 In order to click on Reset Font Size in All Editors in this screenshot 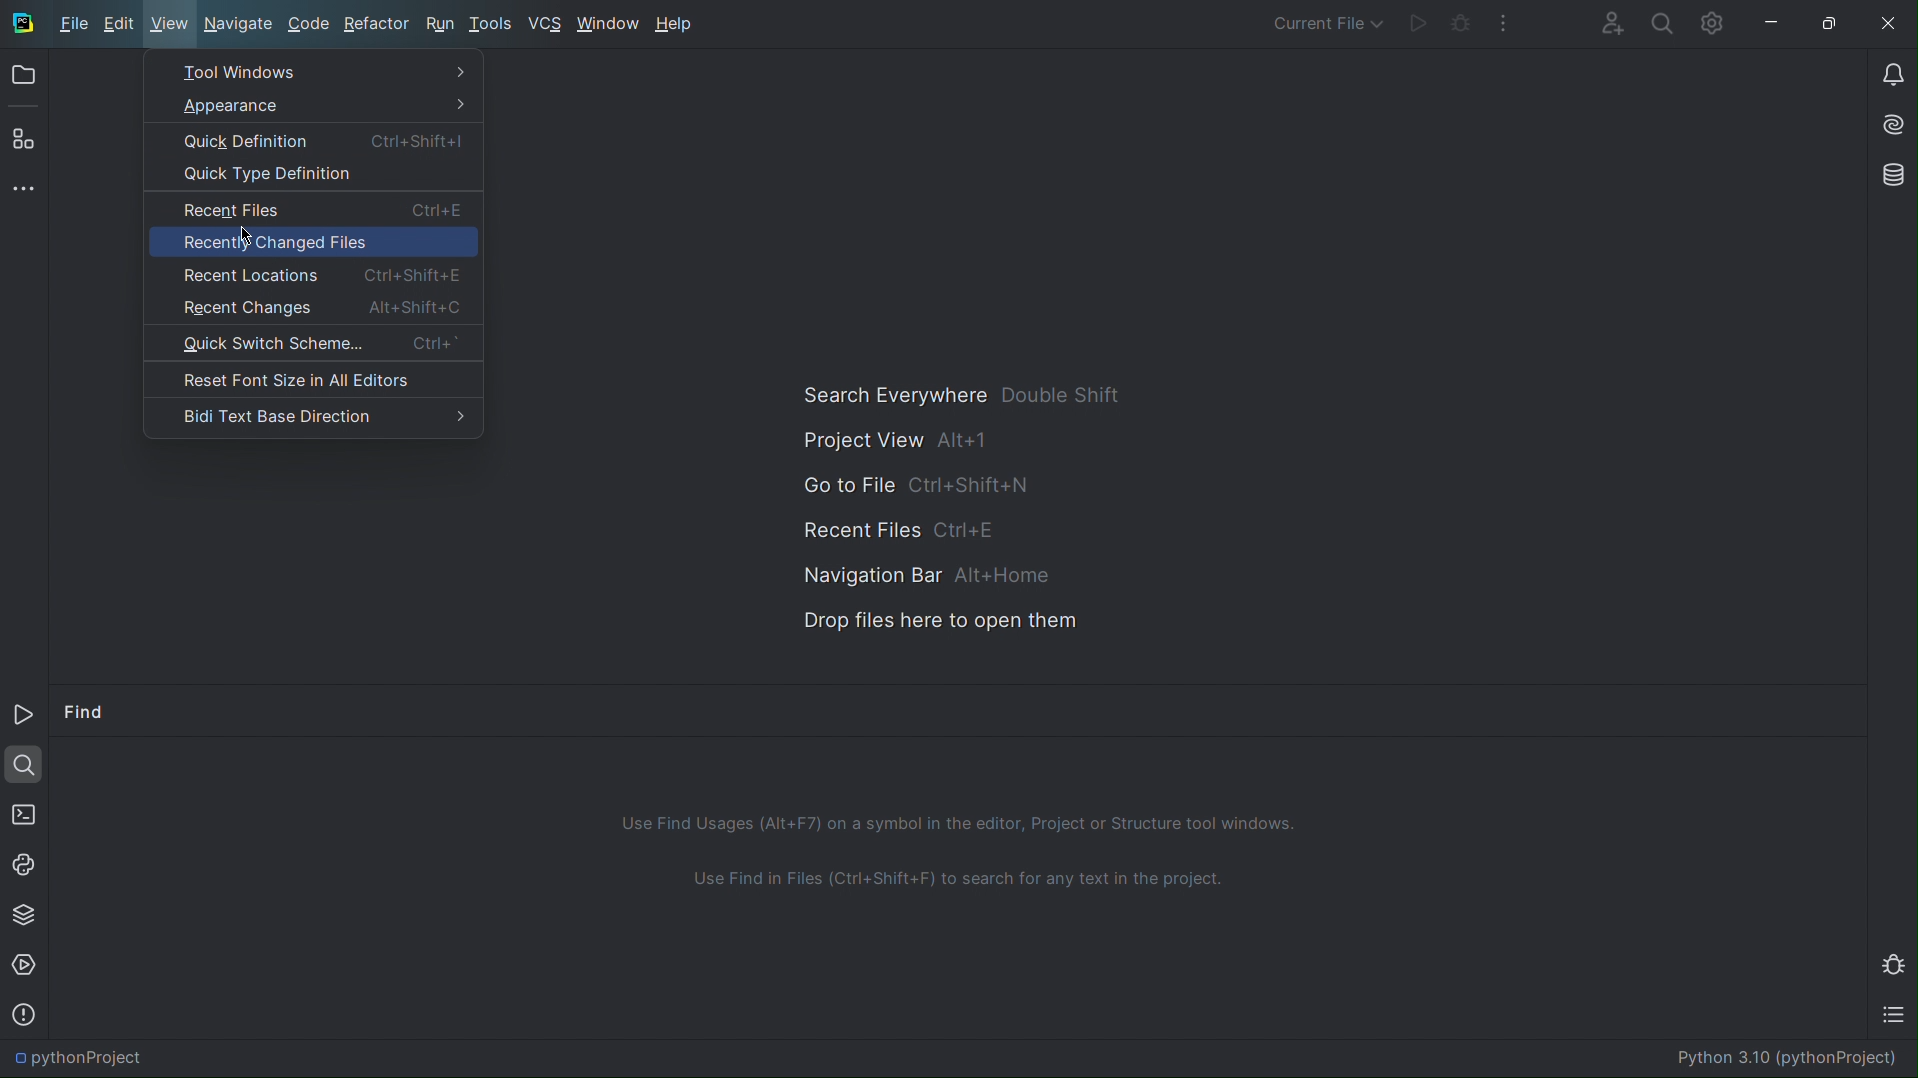, I will do `click(310, 380)`.